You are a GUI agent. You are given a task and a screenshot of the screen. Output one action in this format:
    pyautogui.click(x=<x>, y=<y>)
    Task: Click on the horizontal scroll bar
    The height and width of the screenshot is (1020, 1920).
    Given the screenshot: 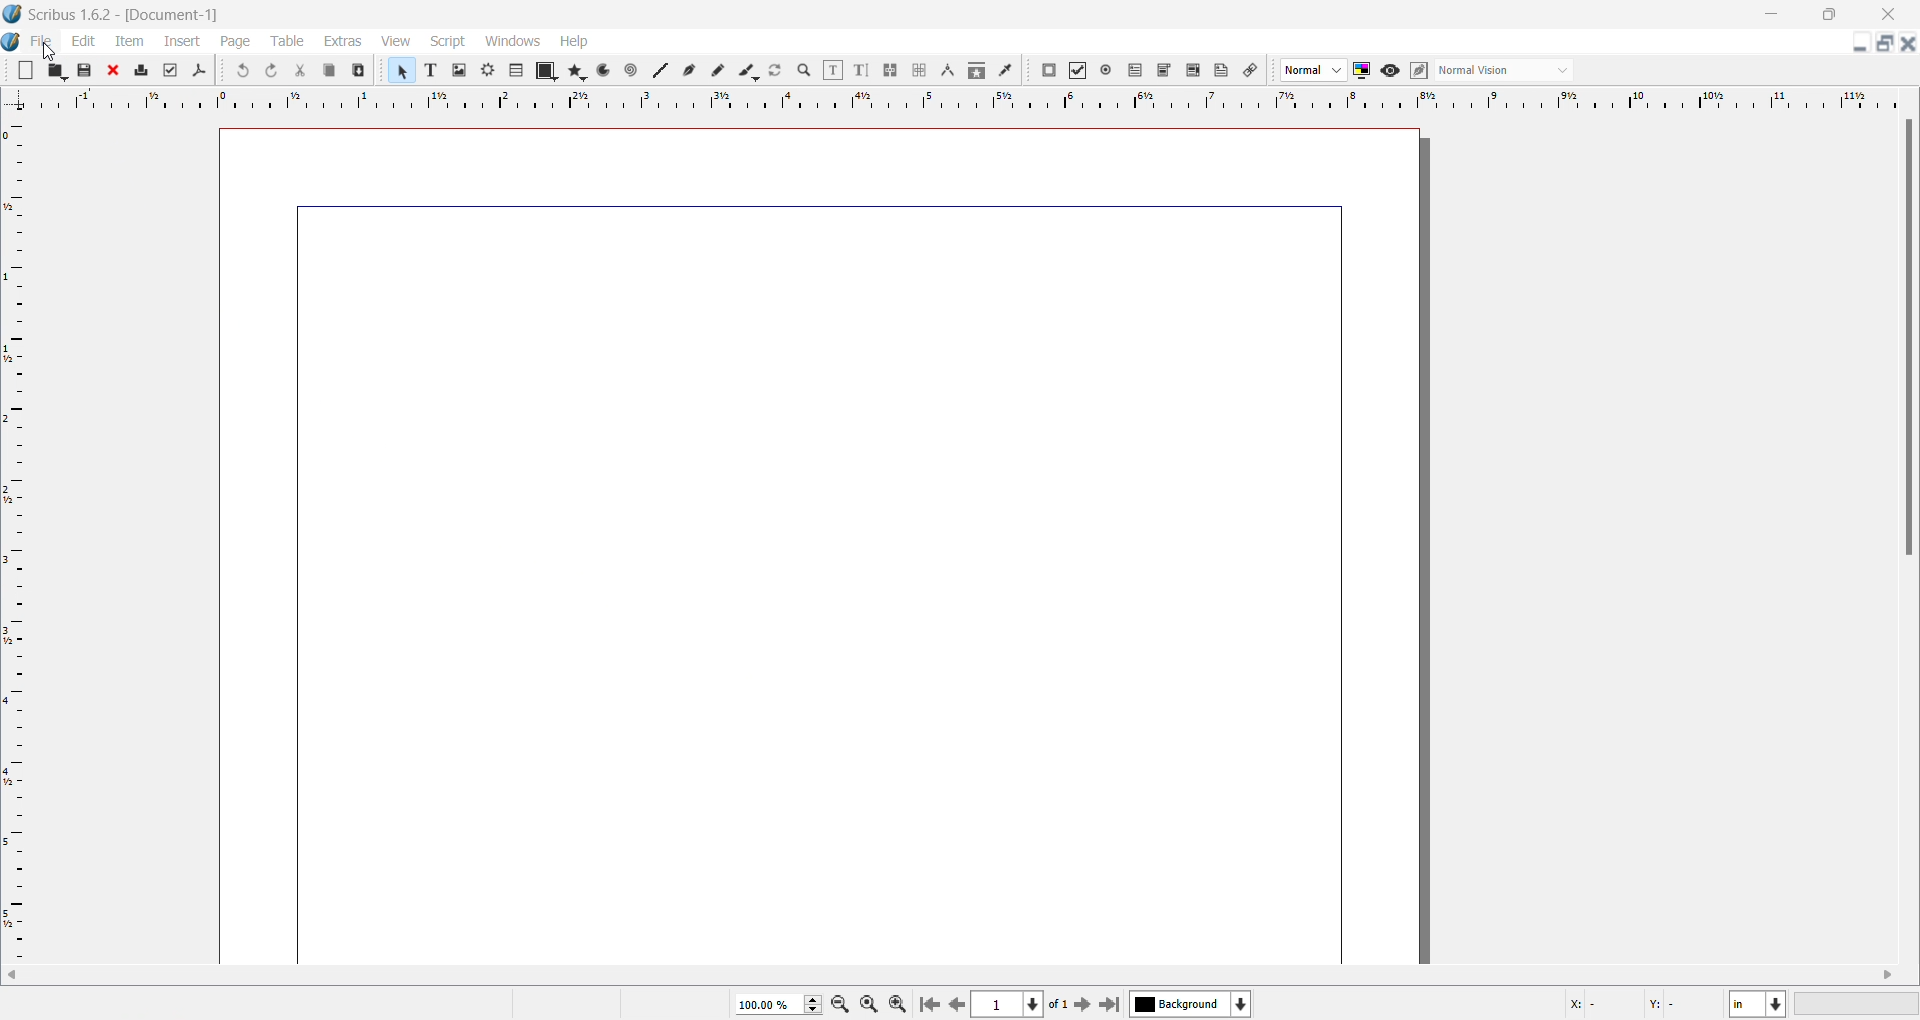 What is the action you would take?
    pyautogui.click(x=1903, y=341)
    